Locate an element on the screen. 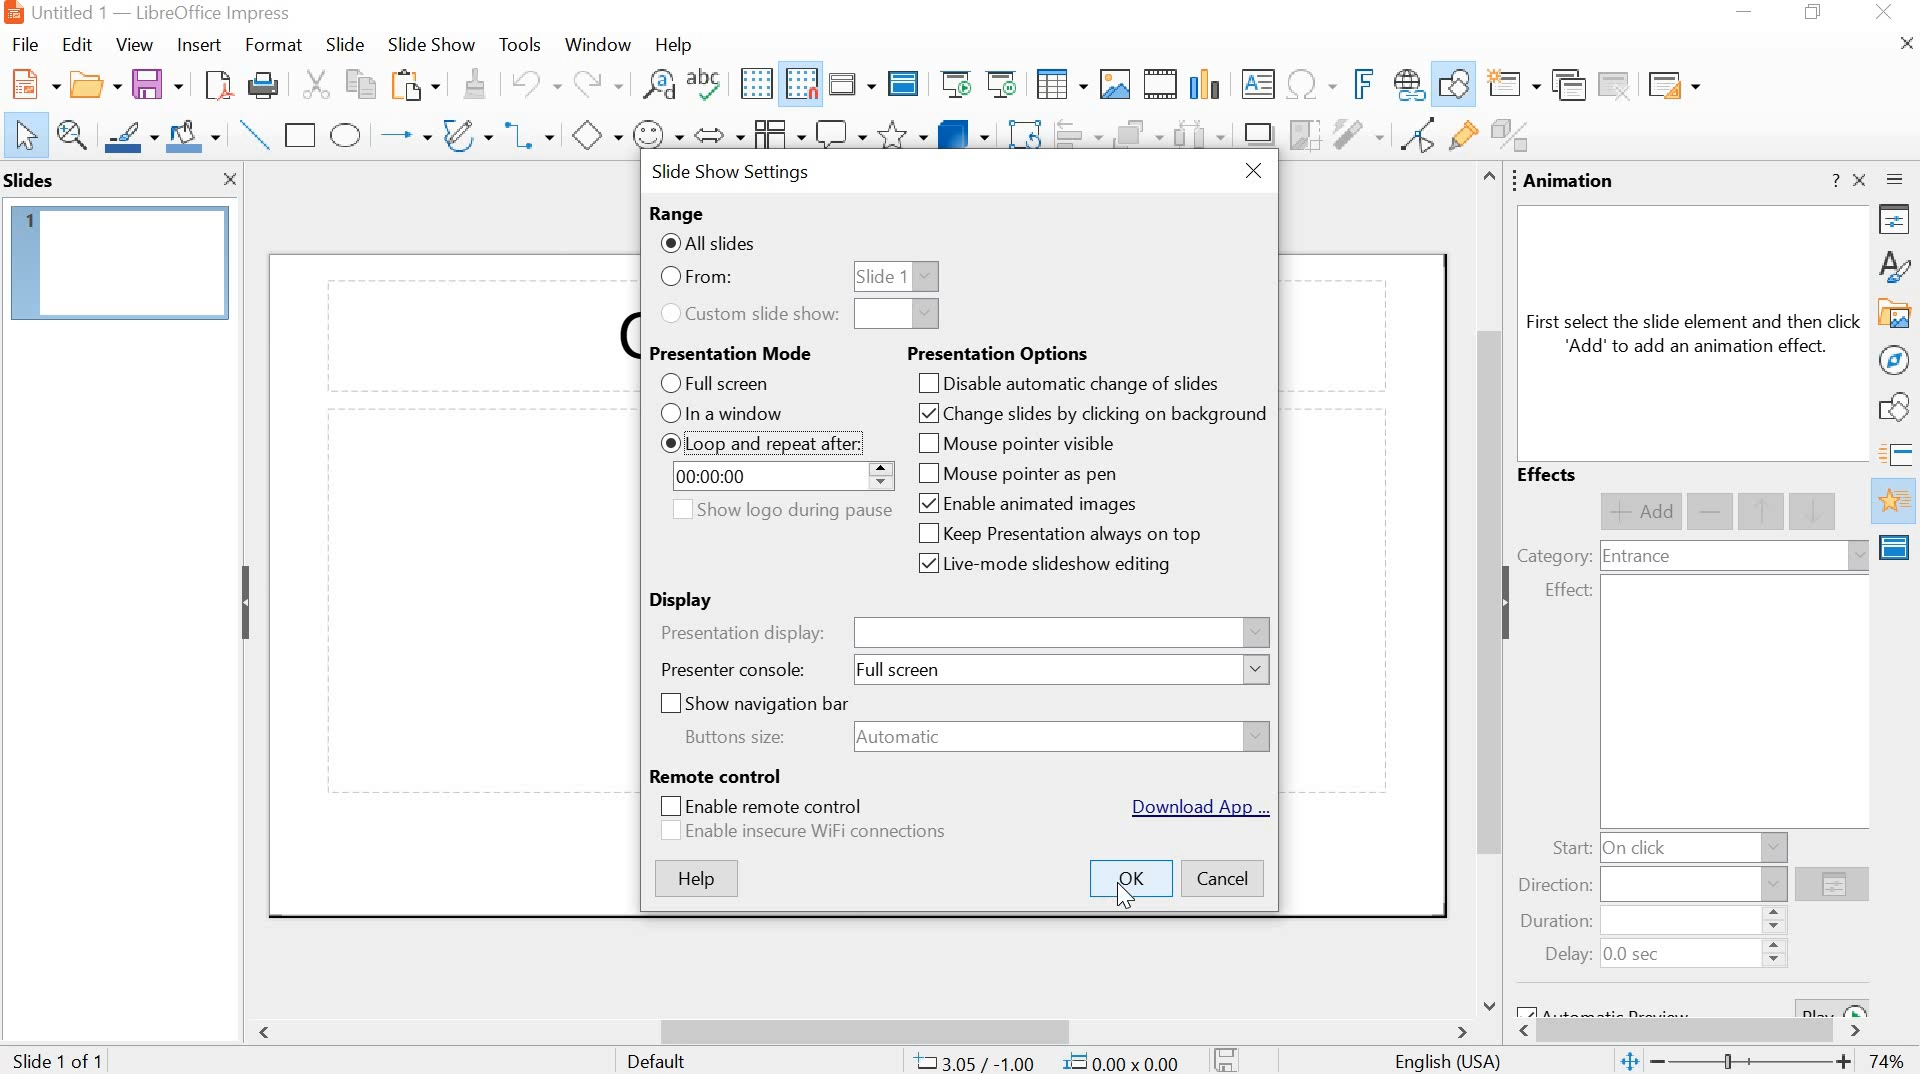 This screenshot has width=1920, height=1074. undo is located at coordinates (533, 82).